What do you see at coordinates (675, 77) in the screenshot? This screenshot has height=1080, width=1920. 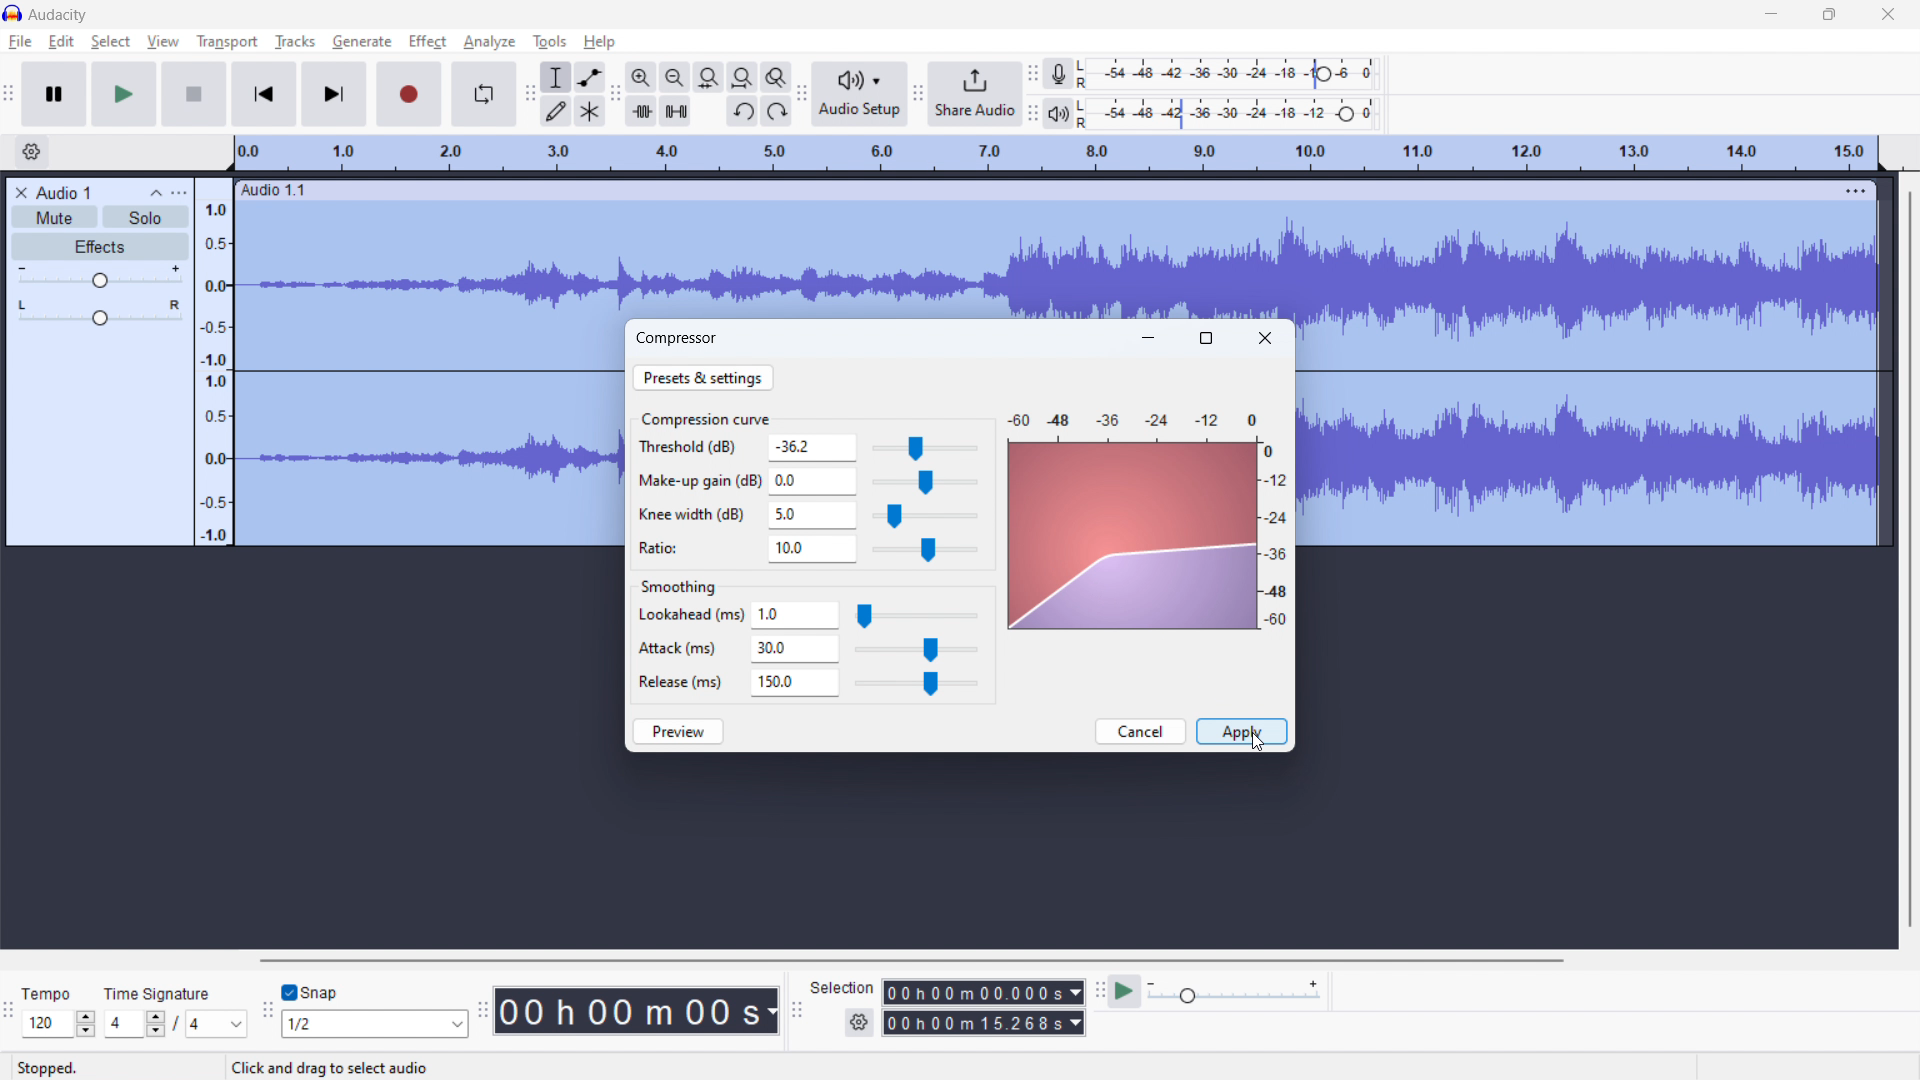 I see `zoom out` at bounding box center [675, 77].